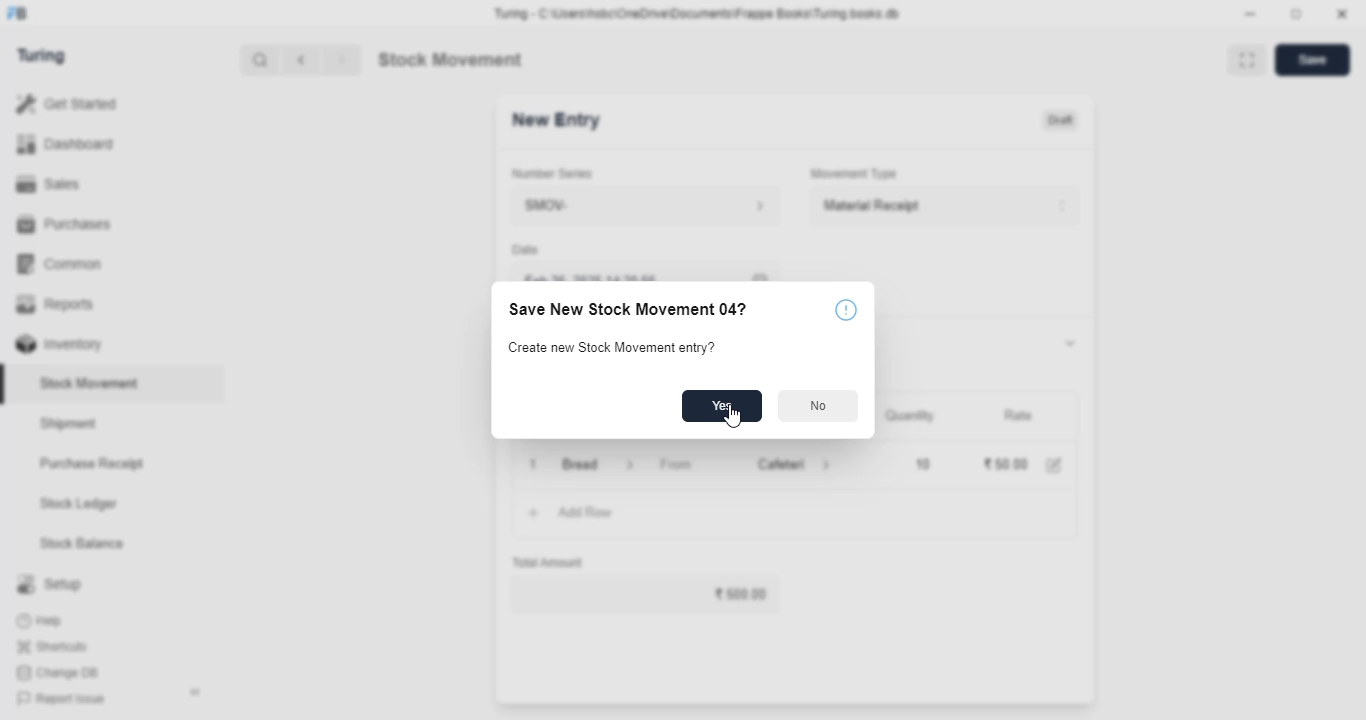  I want to click on bread, so click(579, 464).